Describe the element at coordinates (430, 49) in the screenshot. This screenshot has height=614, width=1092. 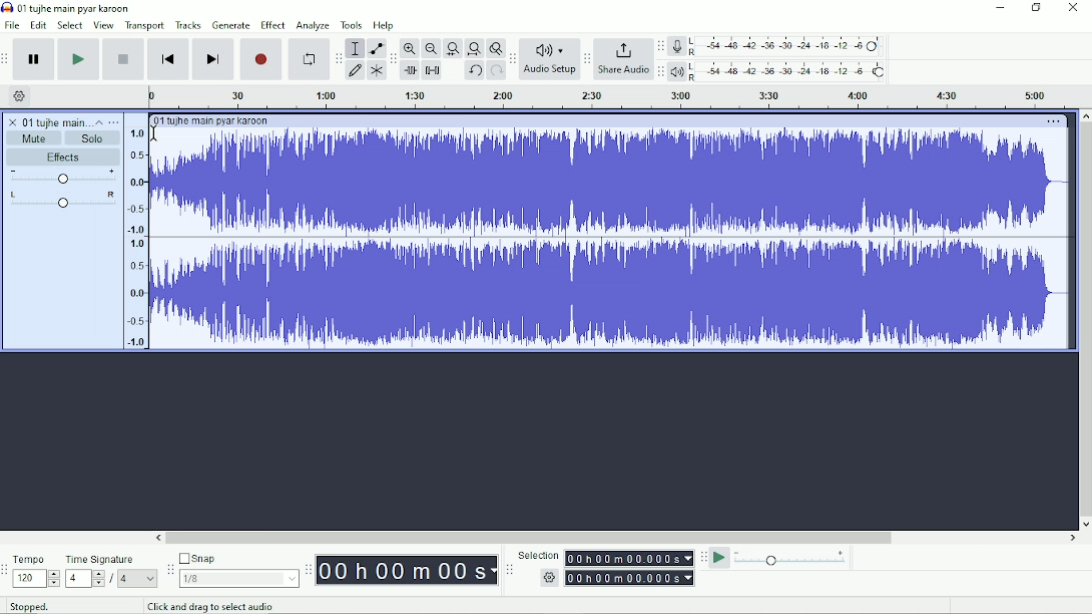
I see `Zoom Out` at that location.